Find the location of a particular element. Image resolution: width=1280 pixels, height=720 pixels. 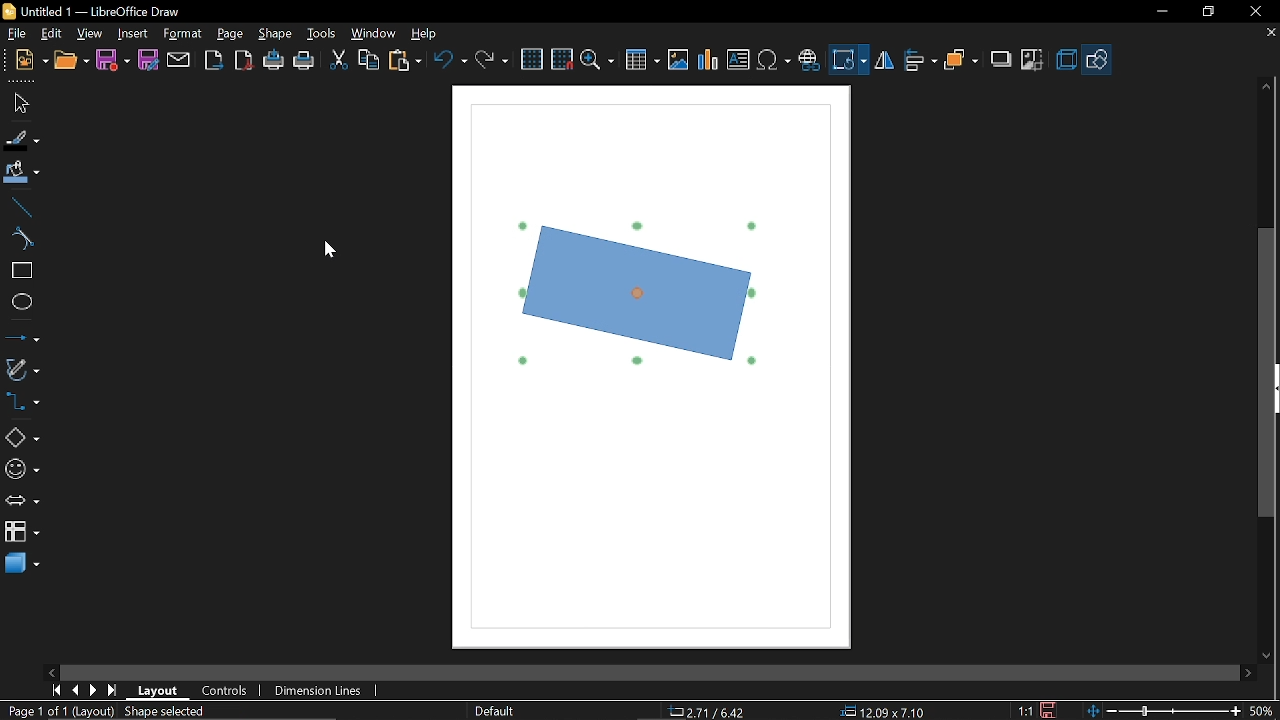

previous page is located at coordinates (75, 690).